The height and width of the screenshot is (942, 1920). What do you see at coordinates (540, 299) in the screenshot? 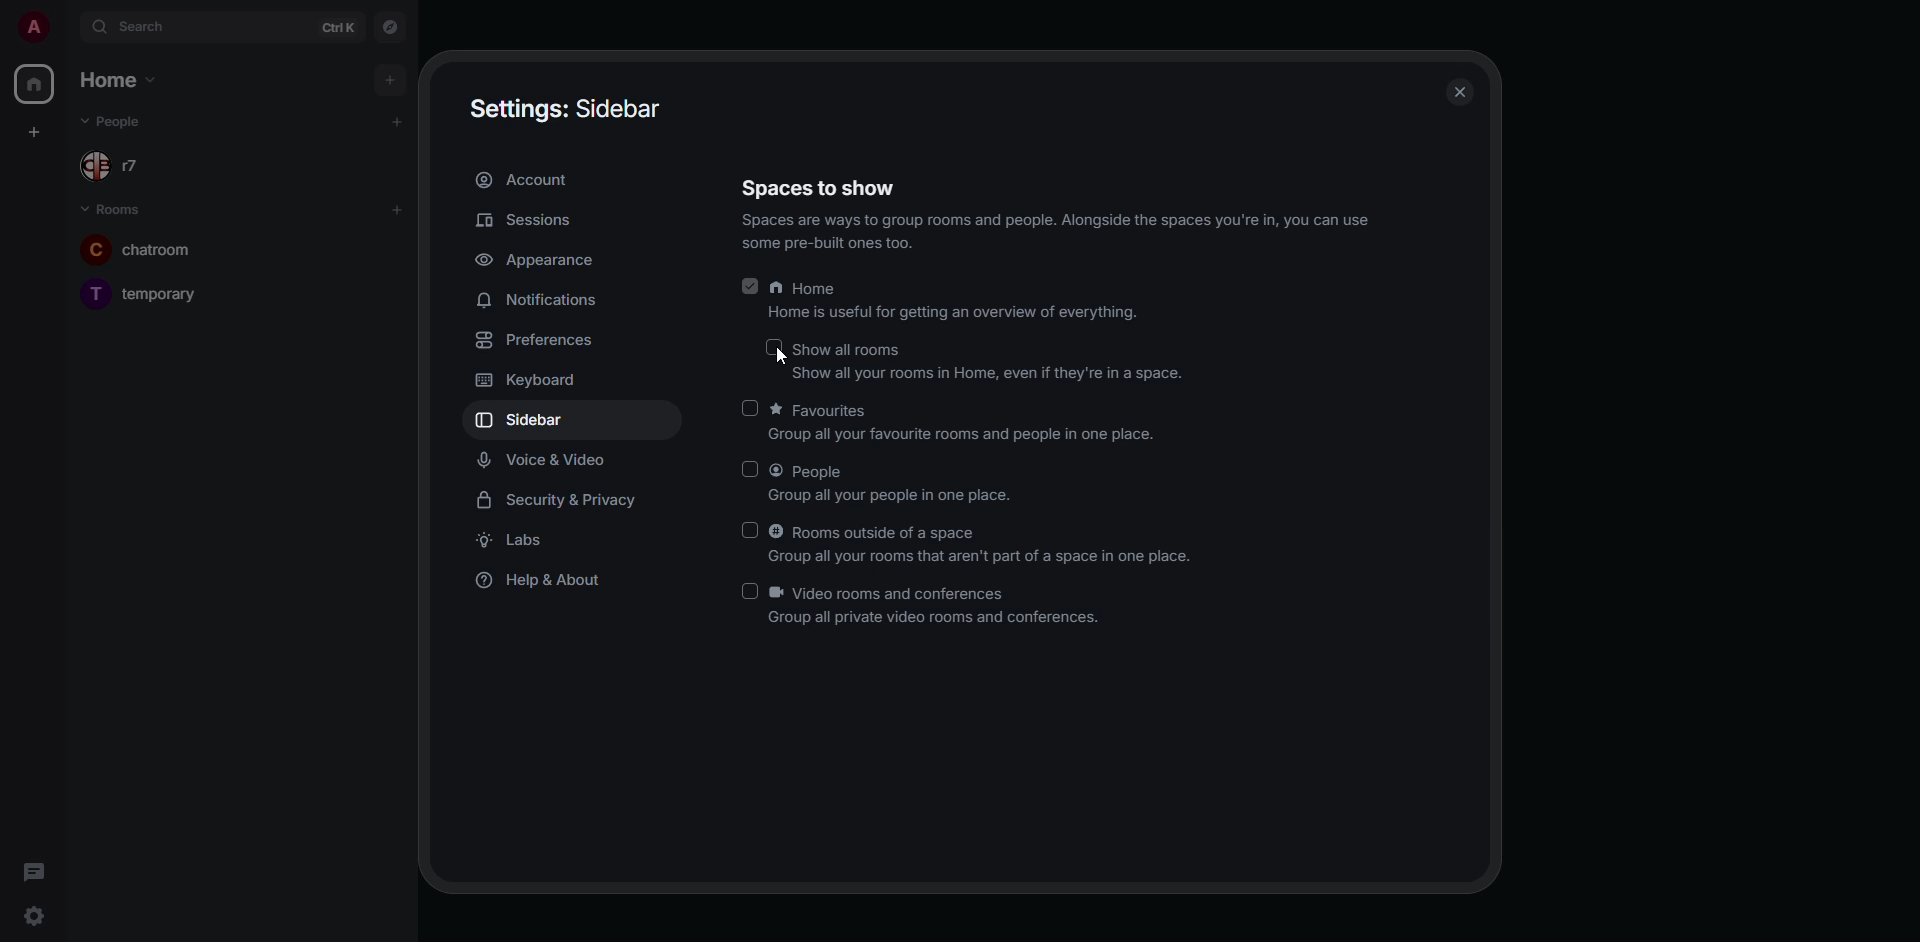
I see `notifications` at bounding box center [540, 299].